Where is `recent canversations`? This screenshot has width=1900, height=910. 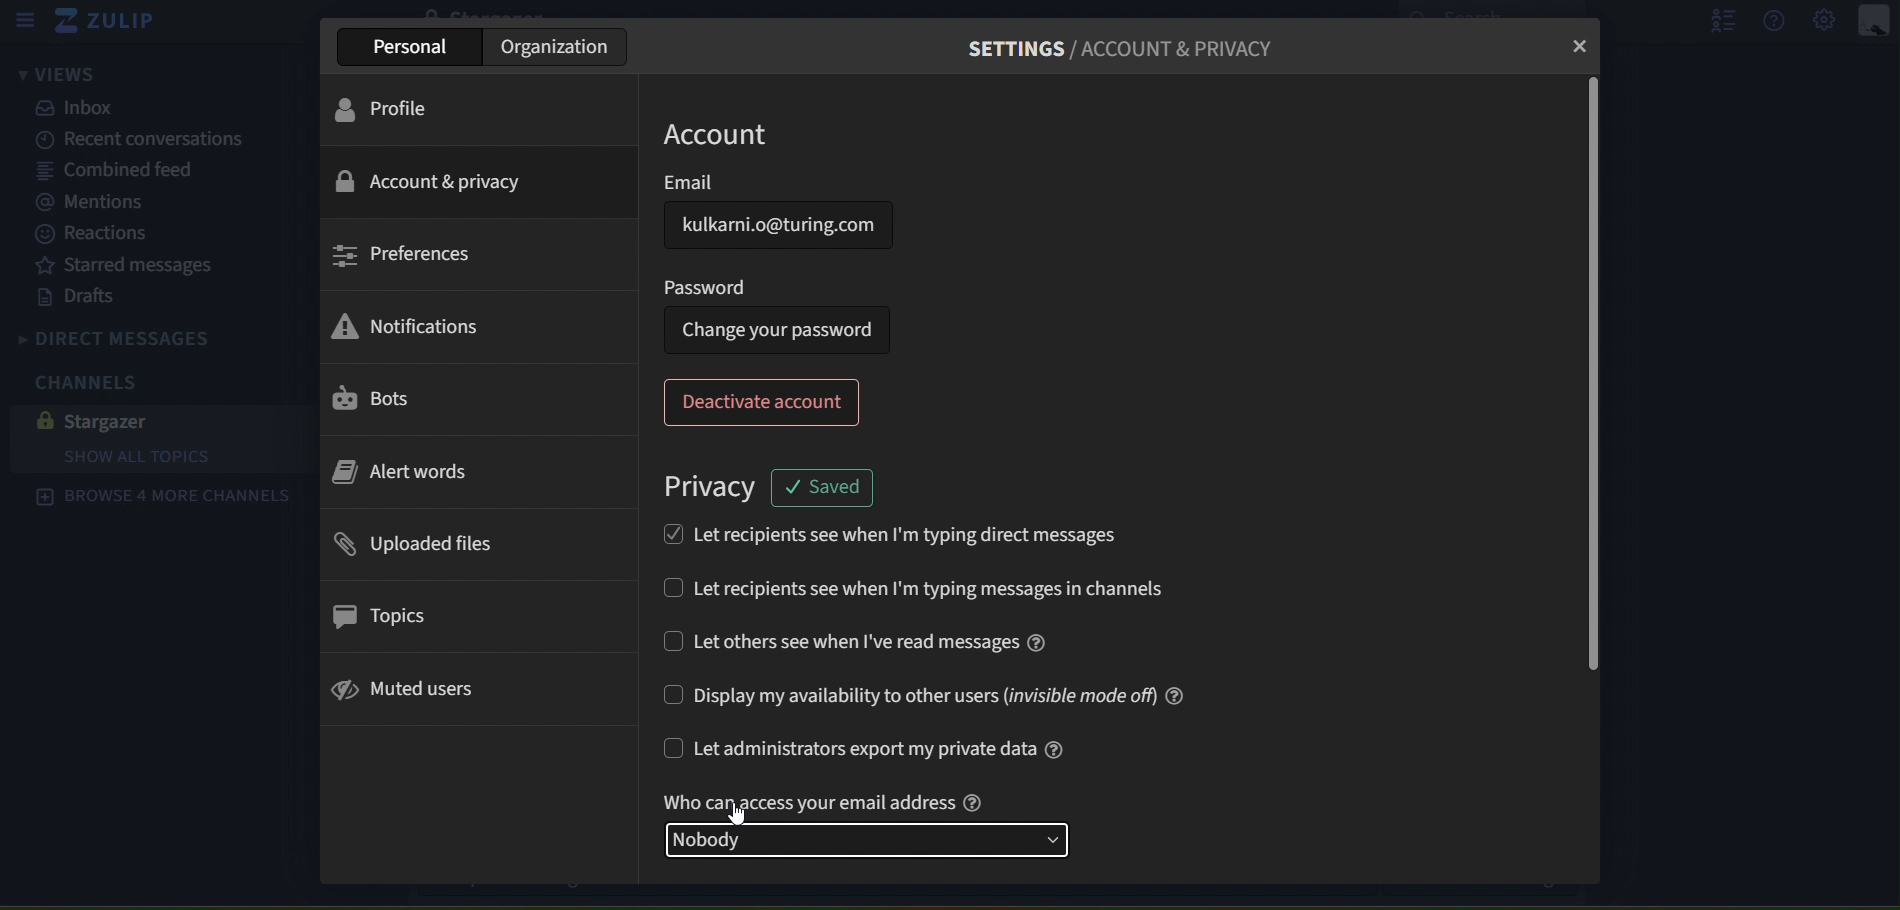 recent canversations is located at coordinates (129, 140).